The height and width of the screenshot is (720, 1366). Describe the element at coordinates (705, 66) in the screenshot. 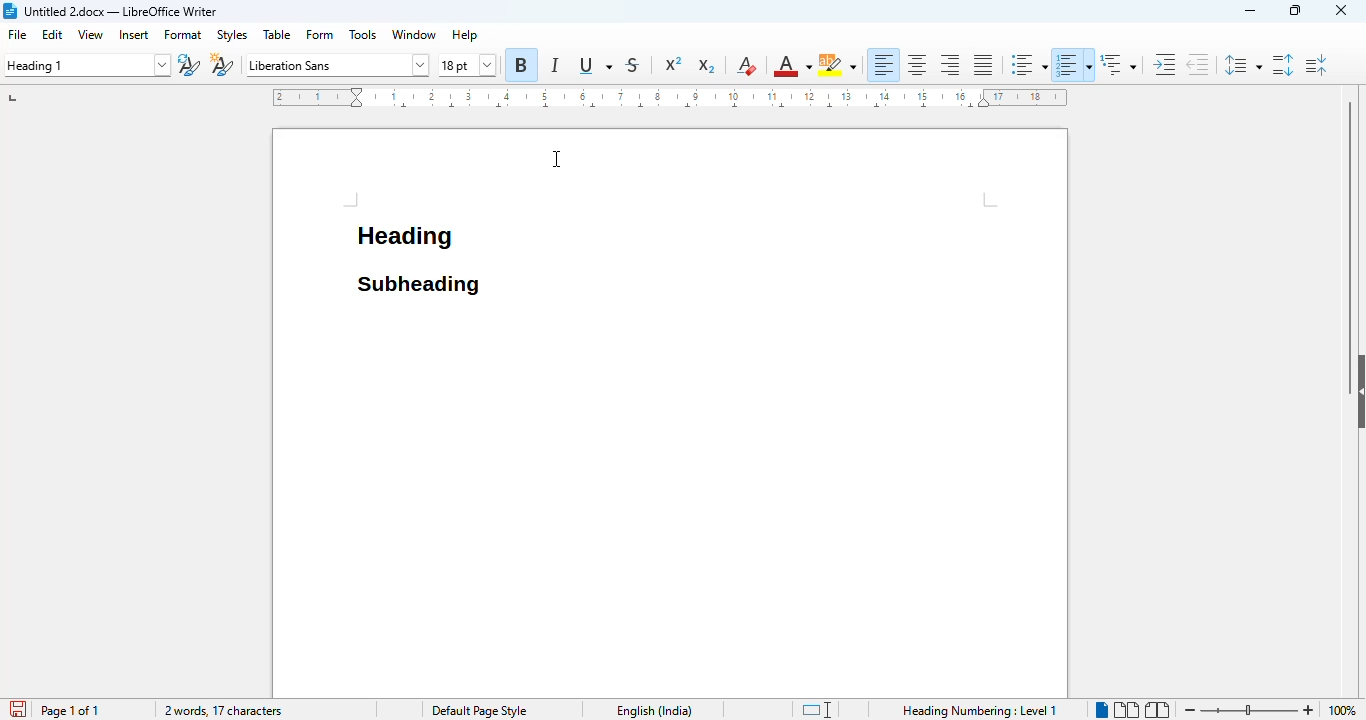

I see `subscript` at that location.